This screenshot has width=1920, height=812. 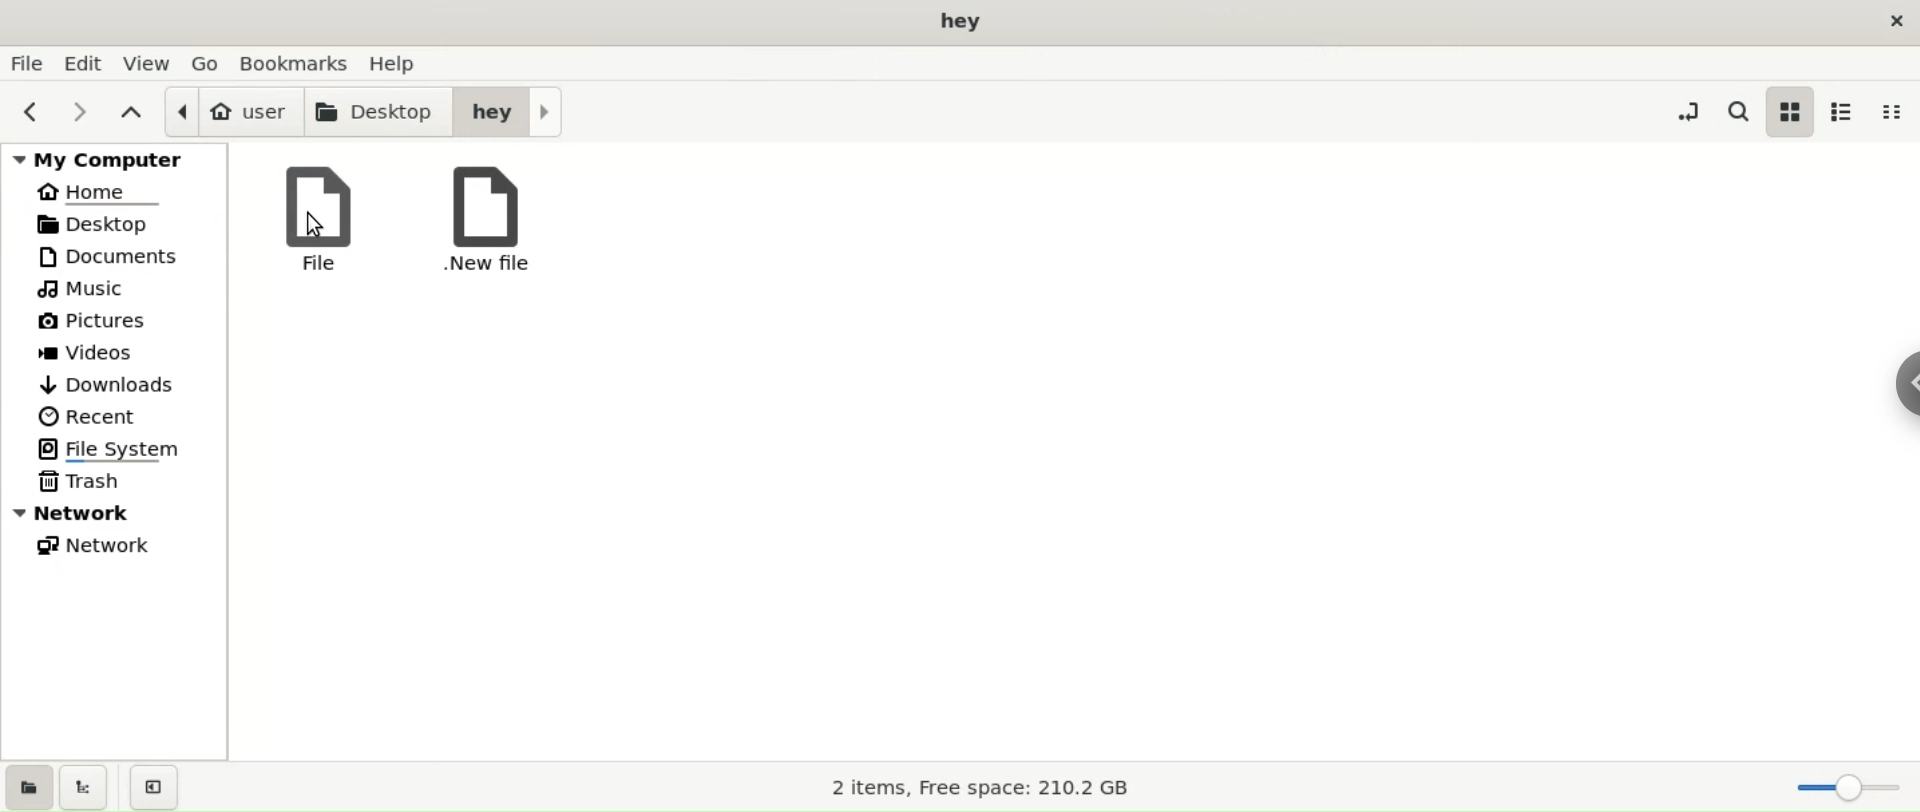 What do you see at coordinates (85, 114) in the screenshot?
I see `next` at bounding box center [85, 114].